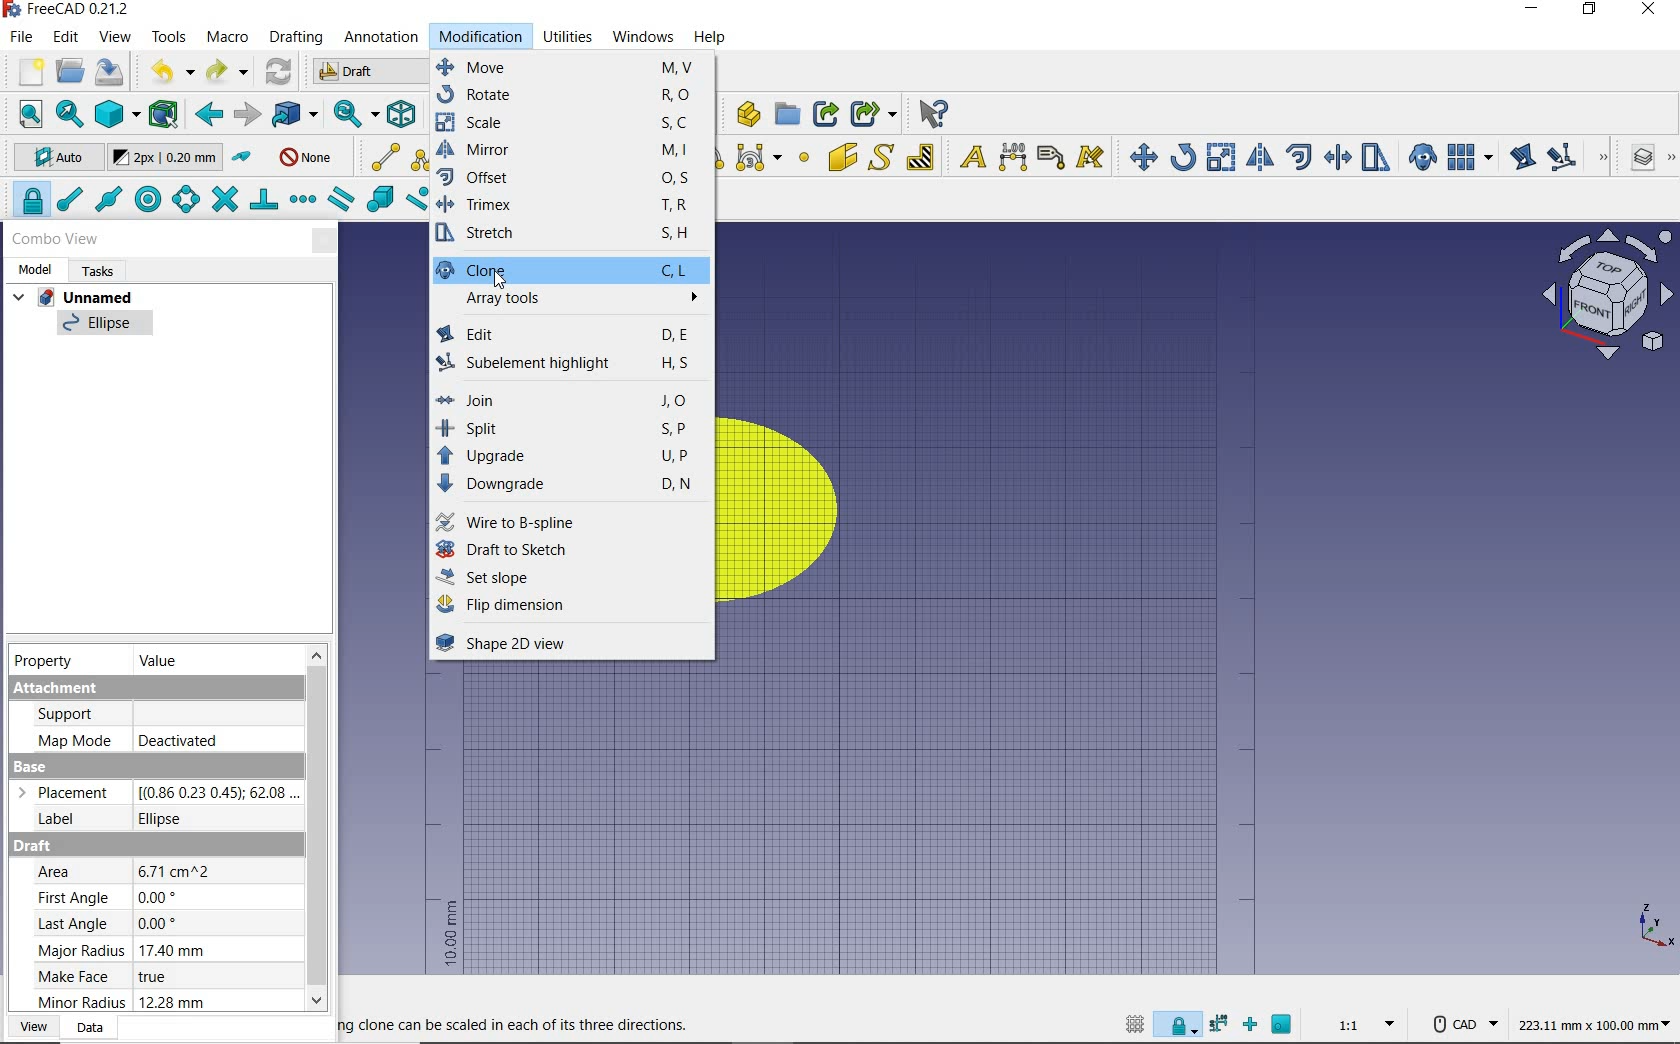  Describe the element at coordinates (166, 159) in the screenshot. I see `change default size for new object` at that location.